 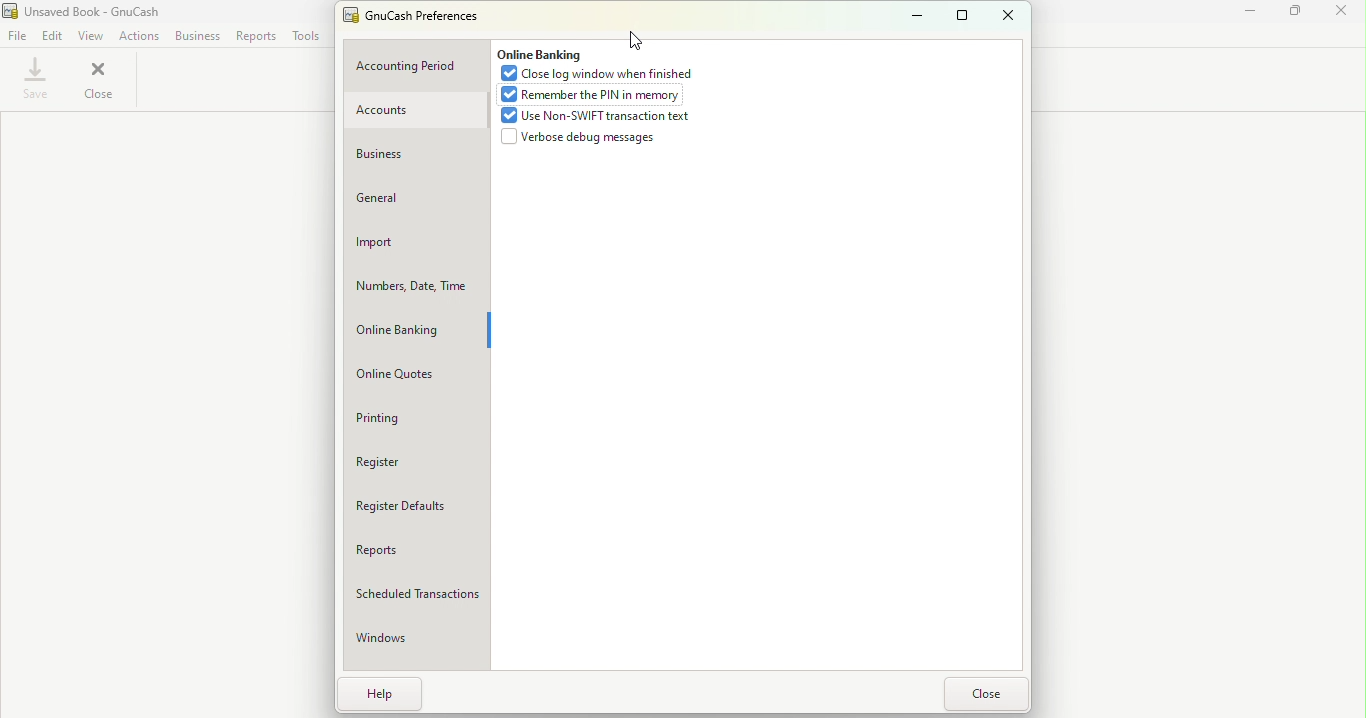 What do you see at coordinates (984, 694) in the screenshot?
I see `close` at bounding box center [984, 694].